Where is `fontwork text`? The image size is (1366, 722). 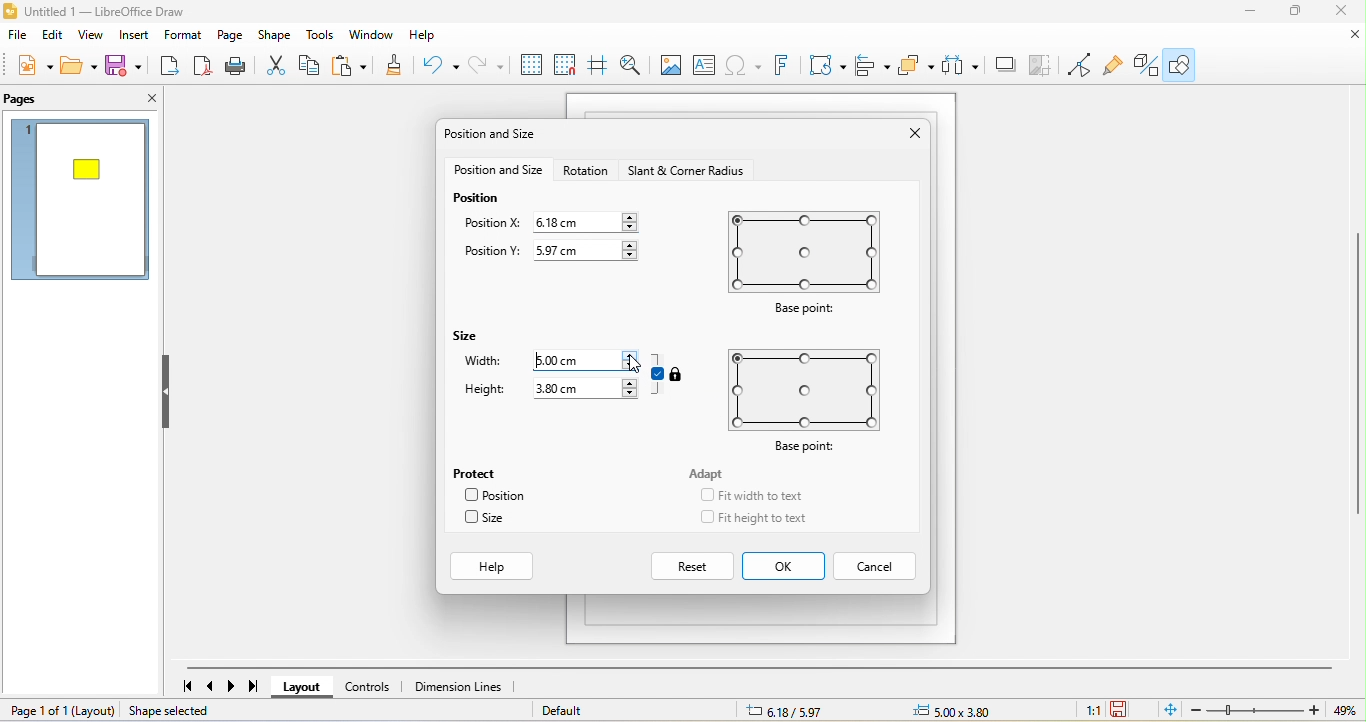 fontwork text is located at coordinates (787, 67).